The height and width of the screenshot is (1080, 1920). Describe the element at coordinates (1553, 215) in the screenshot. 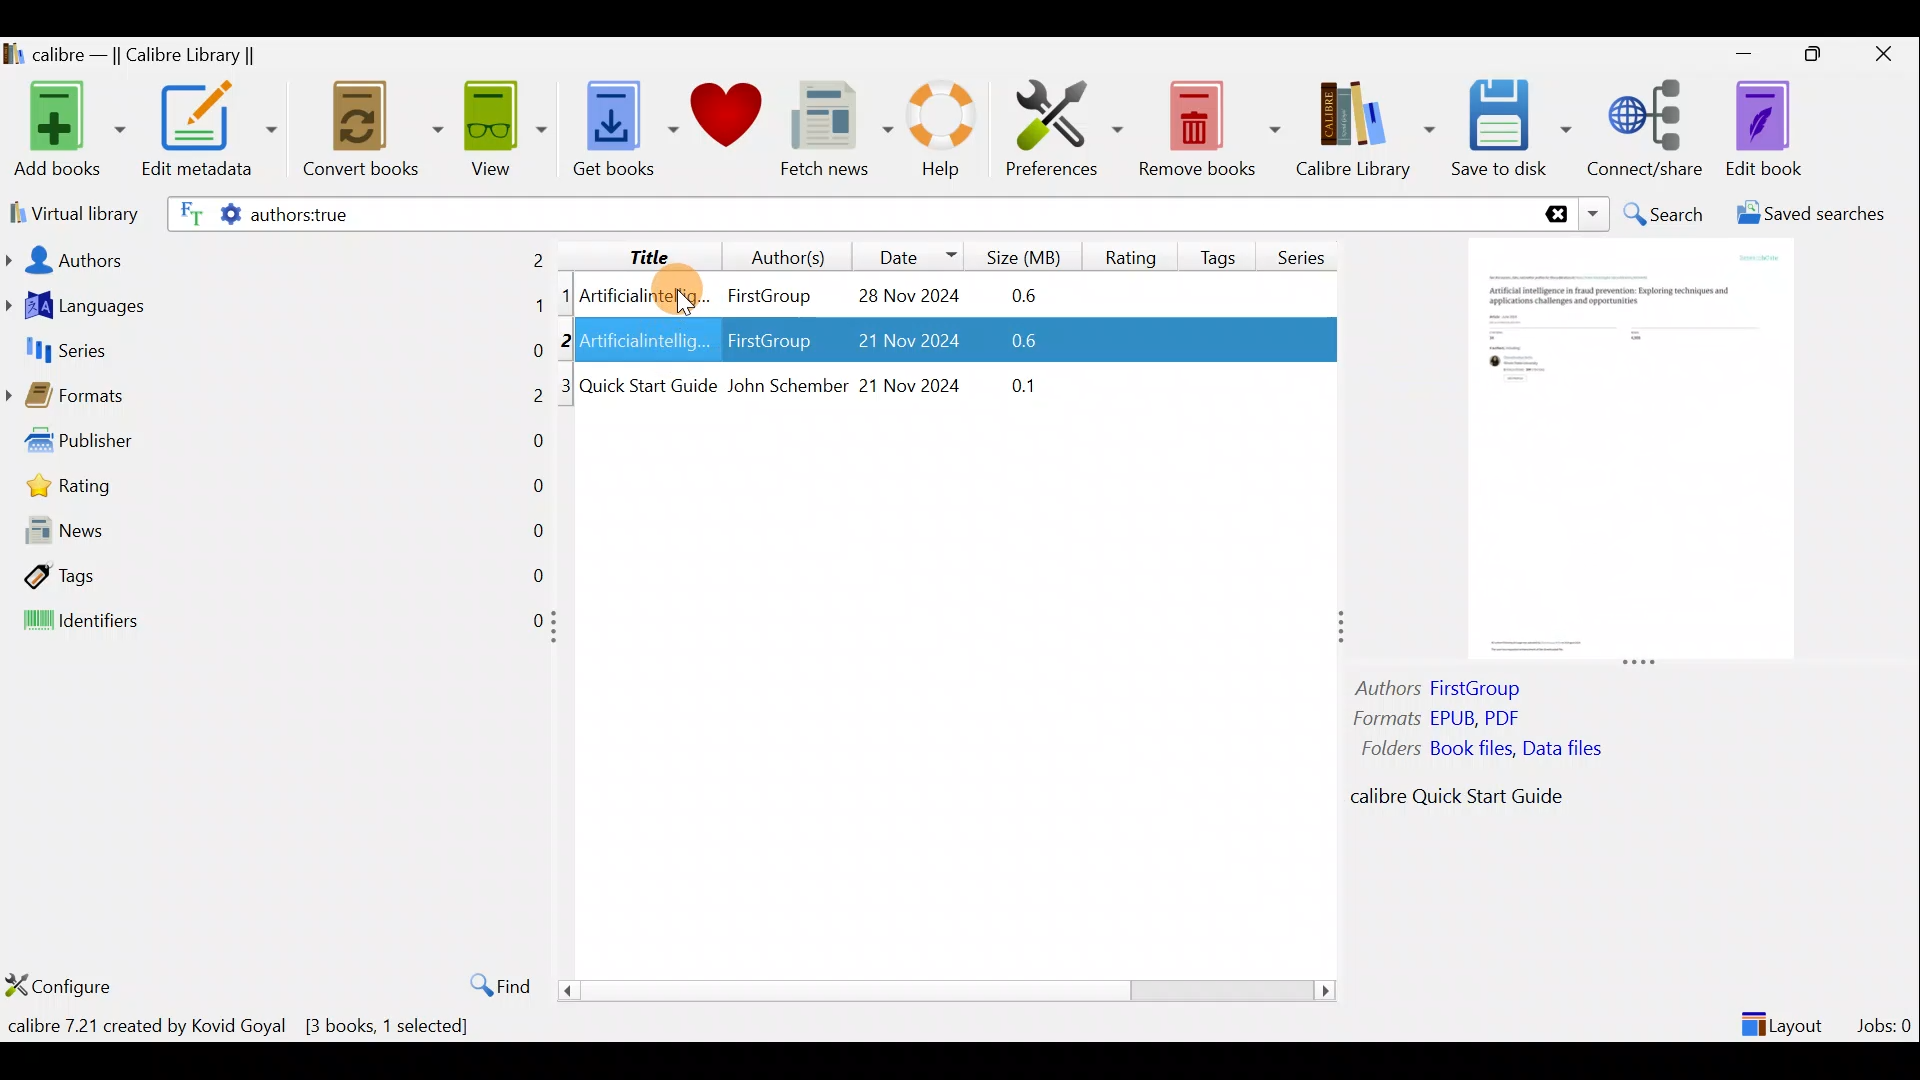

I see `Clear search result` at that location.